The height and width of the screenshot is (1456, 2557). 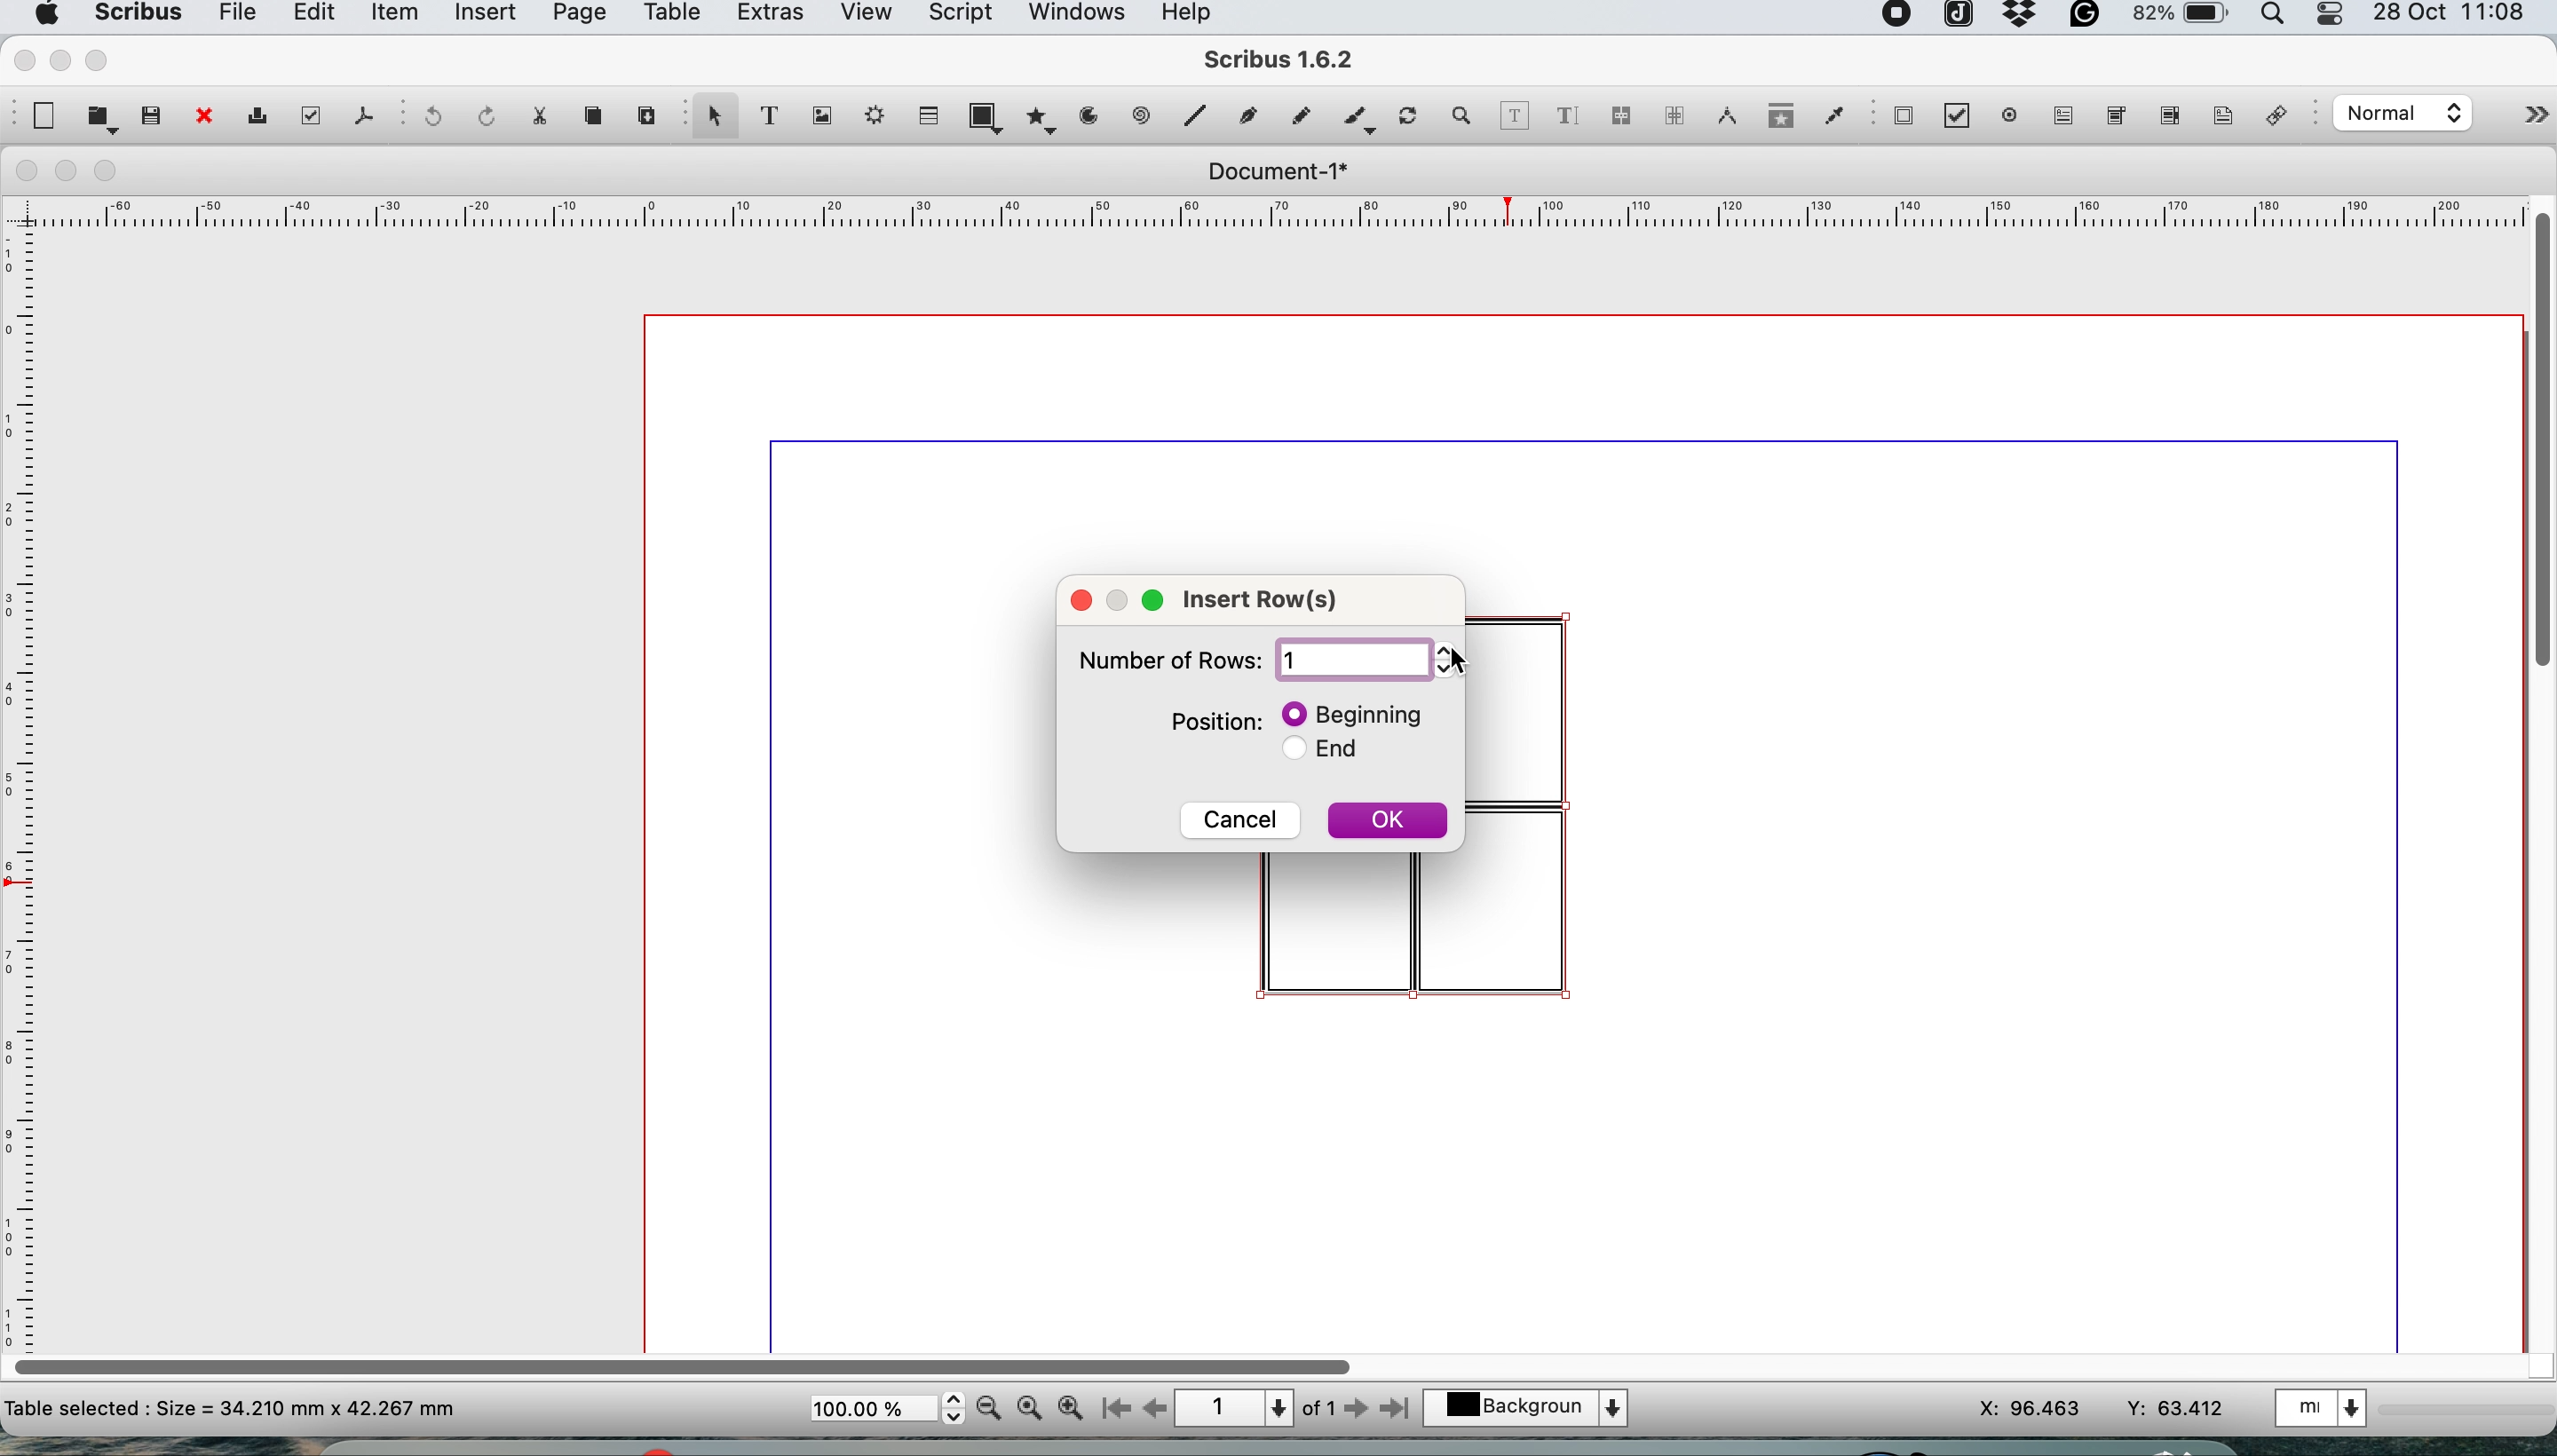 I want to click on close, so click(x=1081, y=599).